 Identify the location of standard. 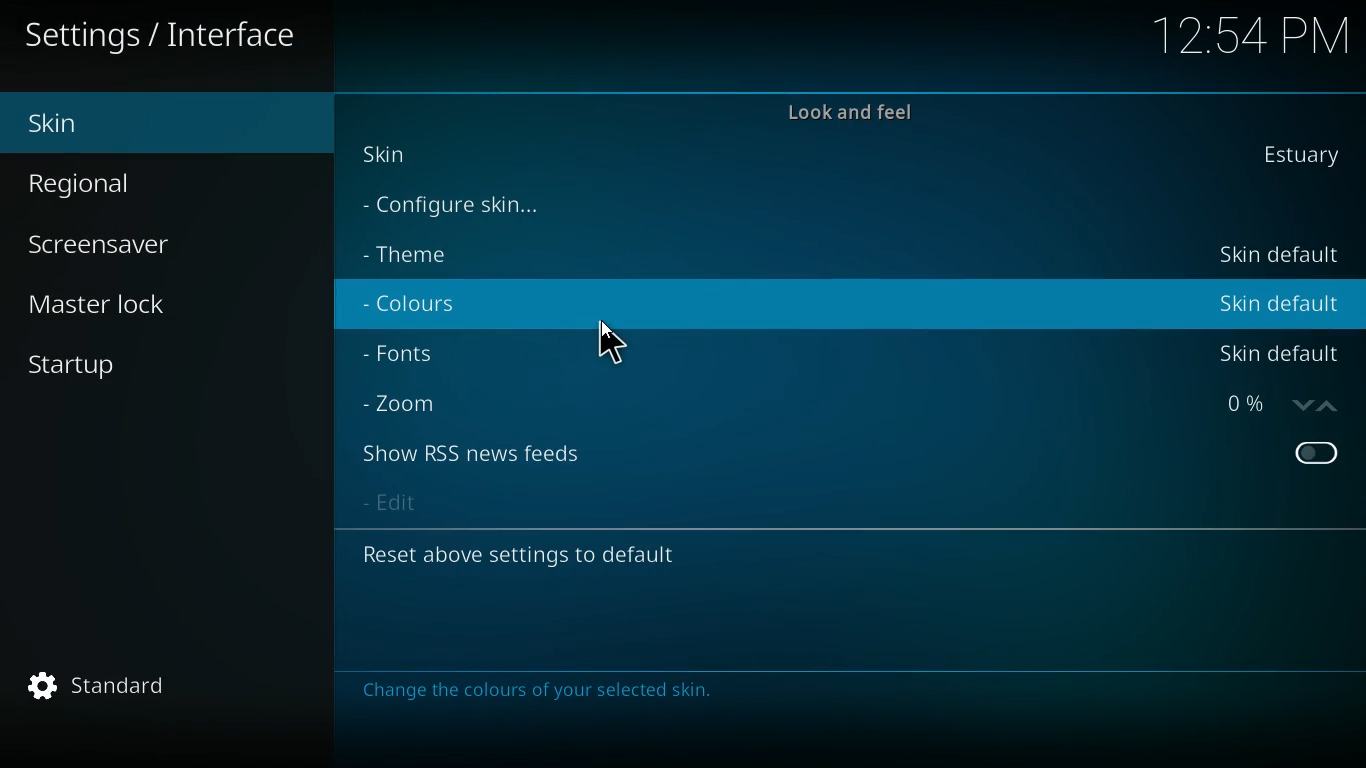
(103, 691).